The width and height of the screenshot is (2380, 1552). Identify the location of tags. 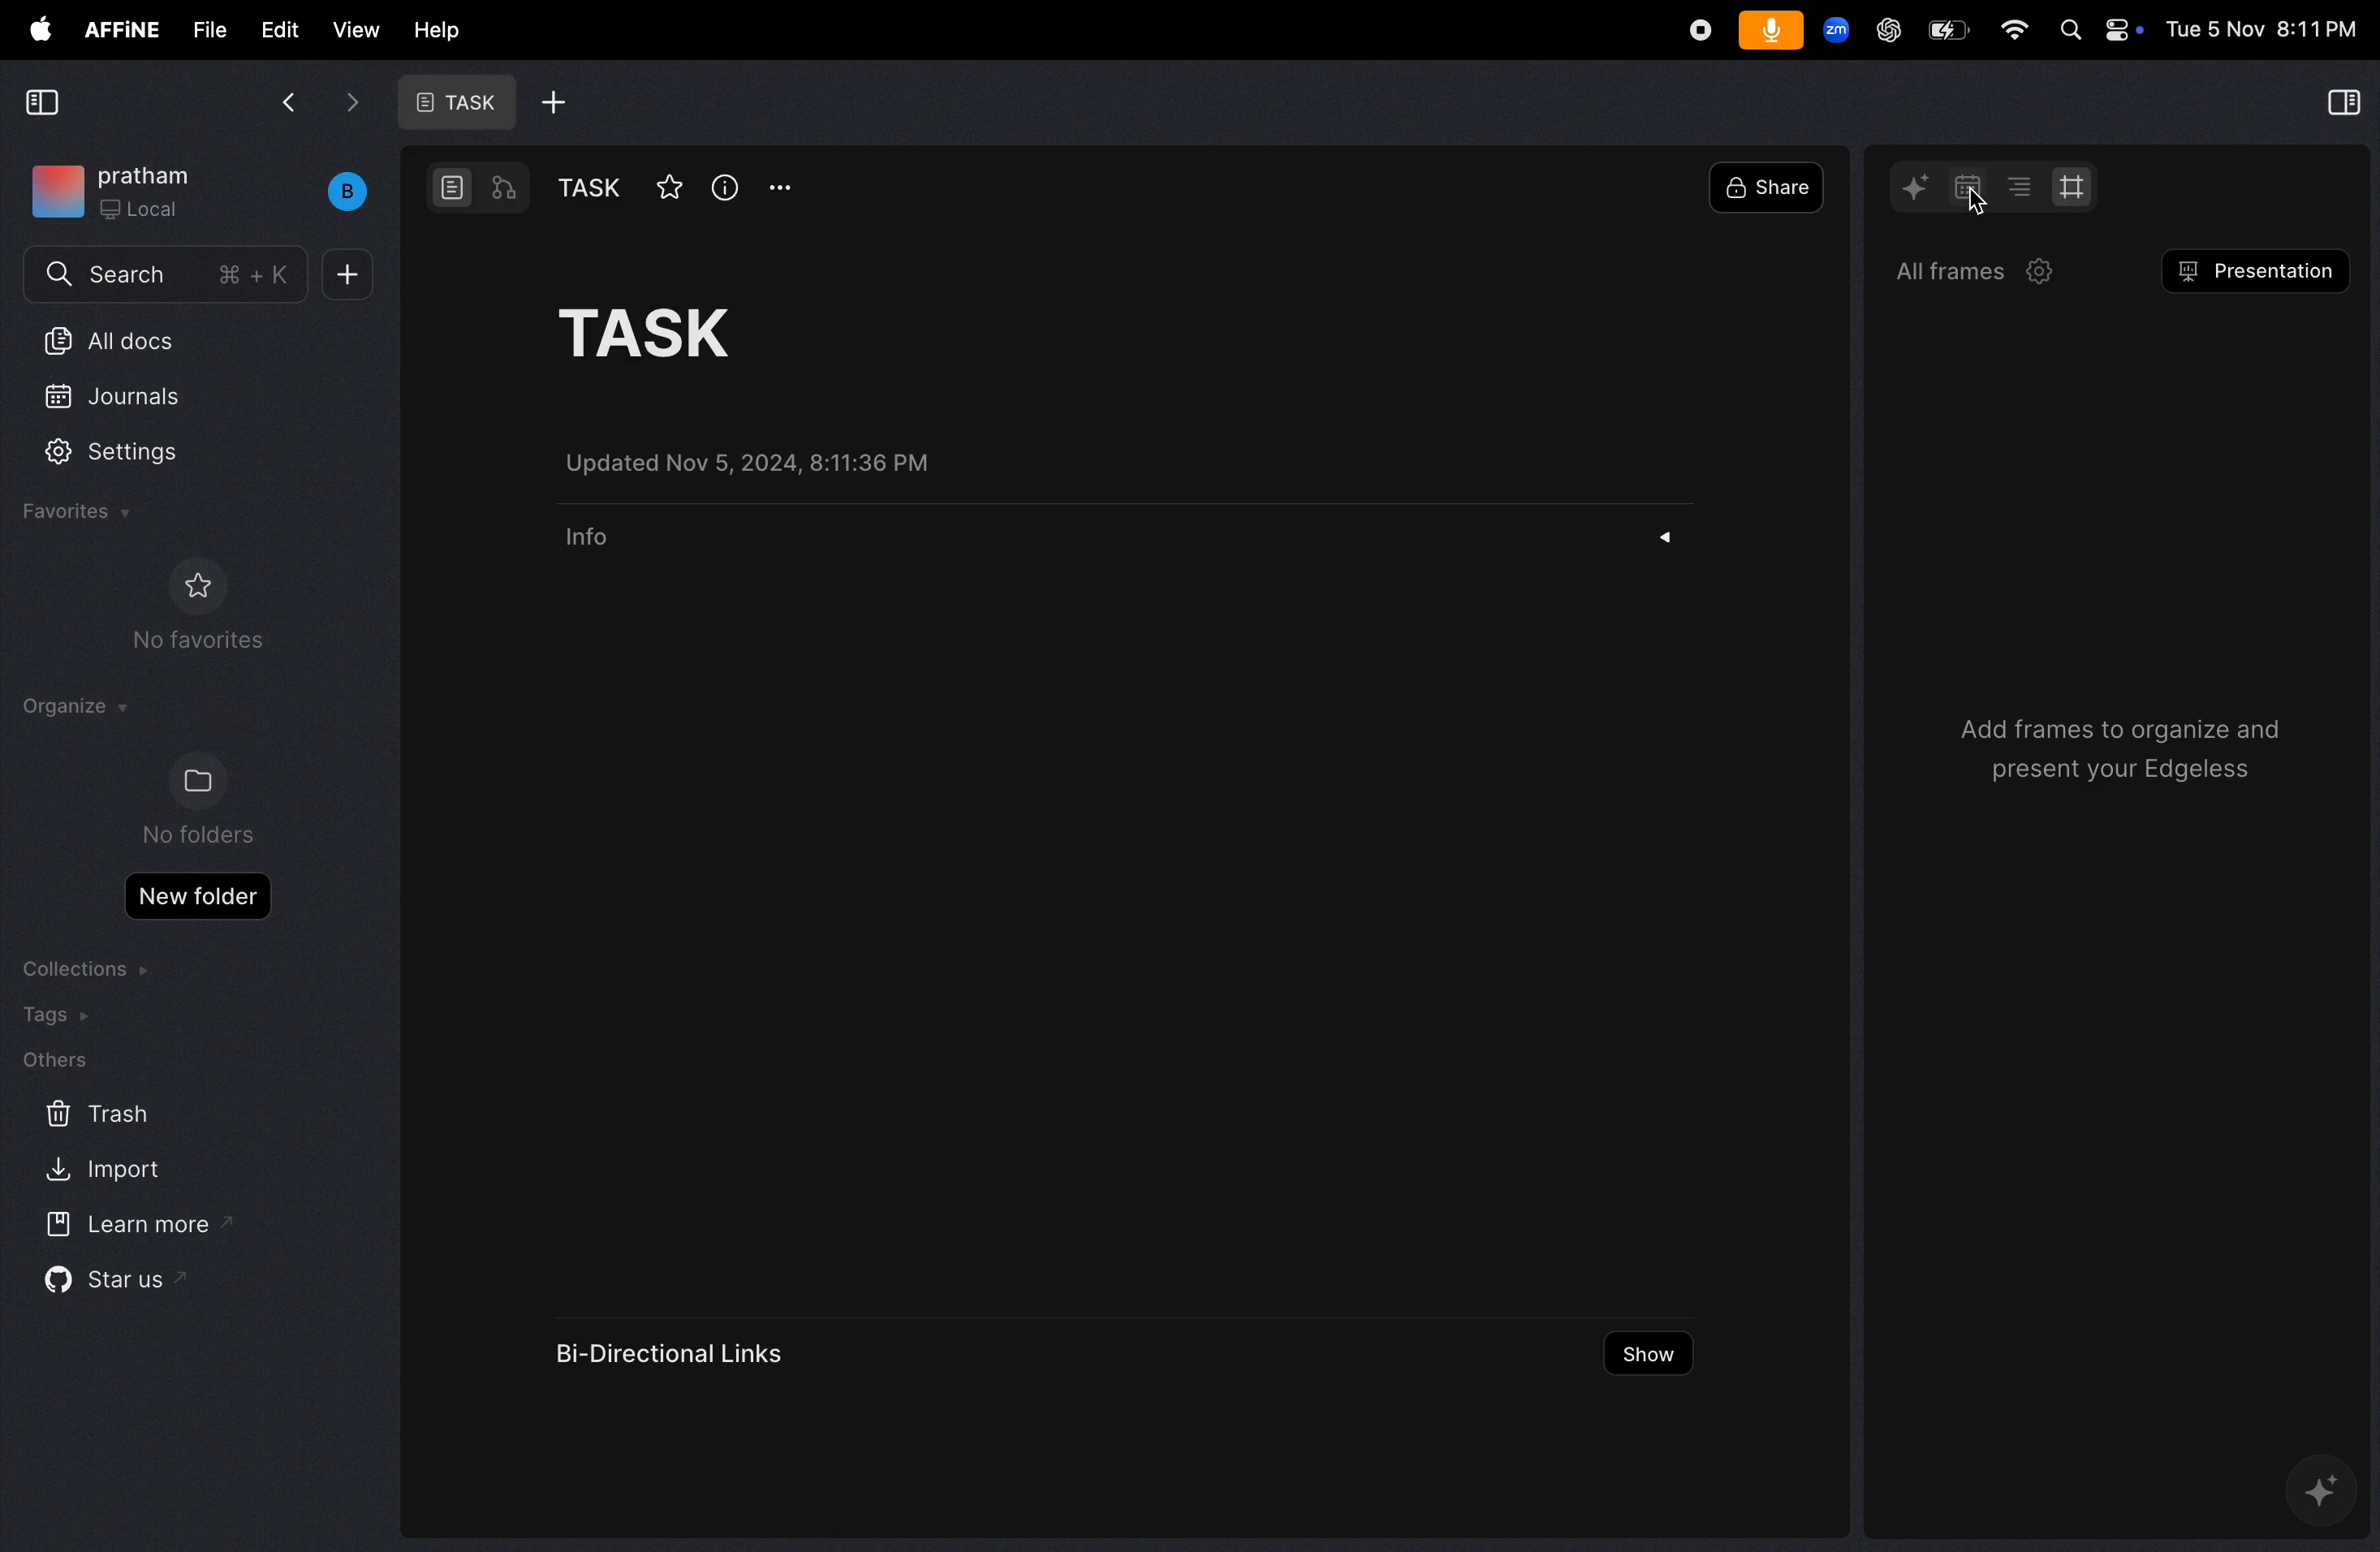
(63, 1017).